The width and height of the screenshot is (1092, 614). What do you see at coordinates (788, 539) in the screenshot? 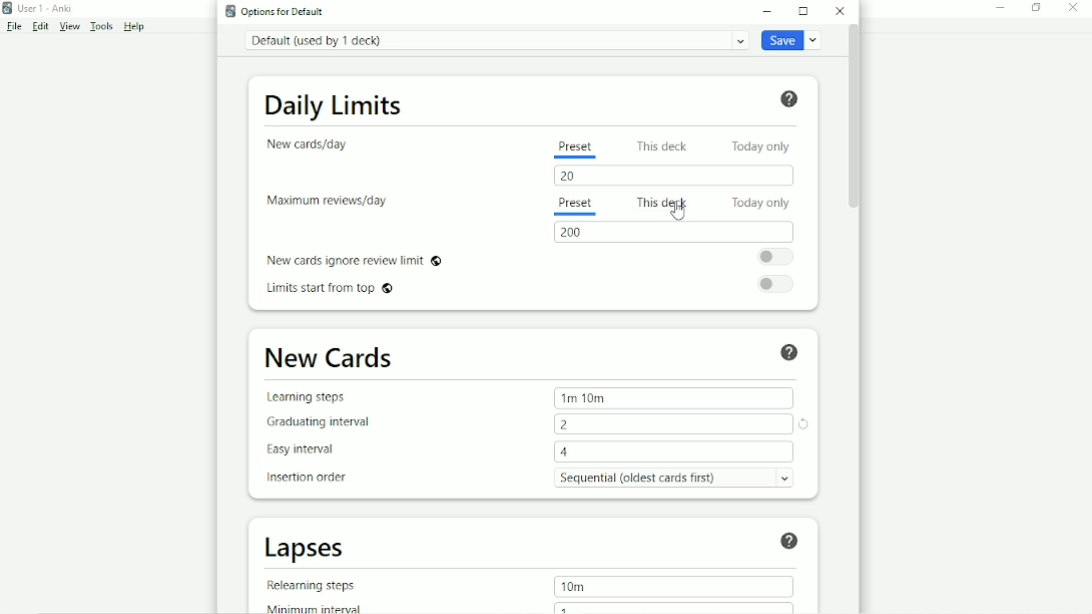
I see `Help` at bounding box center [788, 539].